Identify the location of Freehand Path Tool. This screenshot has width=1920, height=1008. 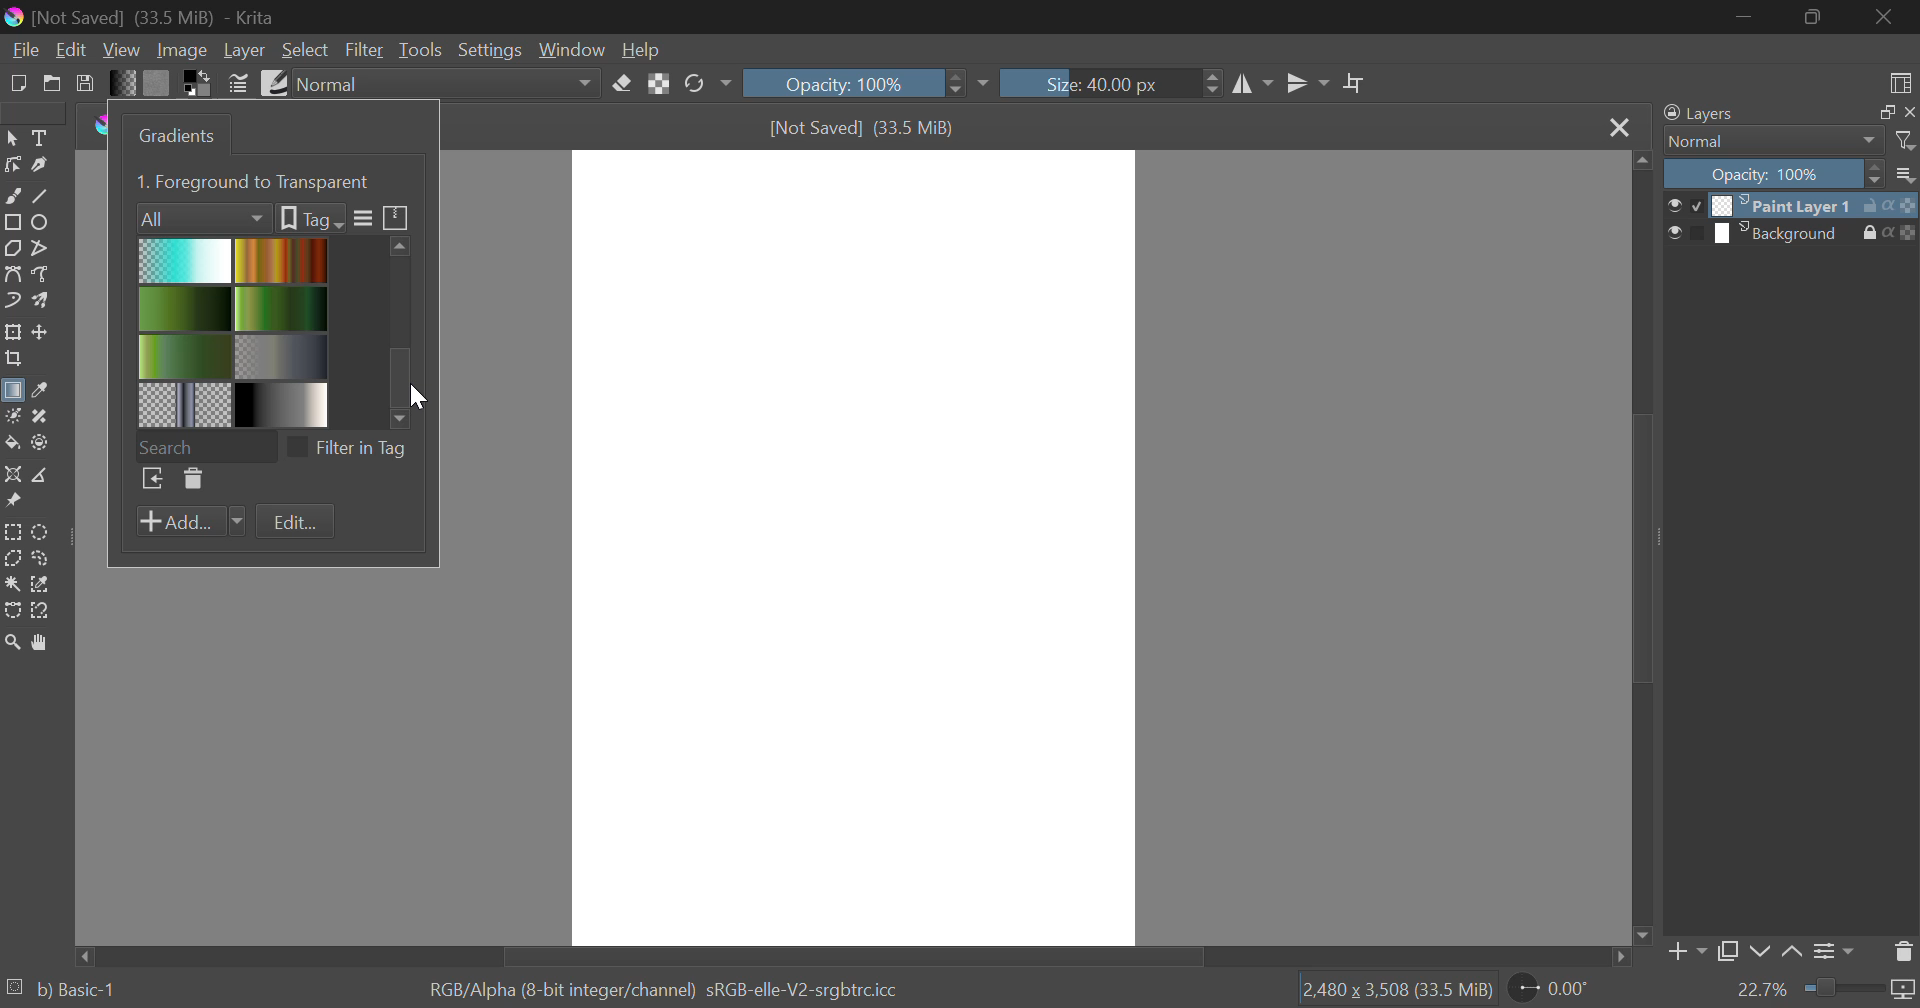
(44, 276).